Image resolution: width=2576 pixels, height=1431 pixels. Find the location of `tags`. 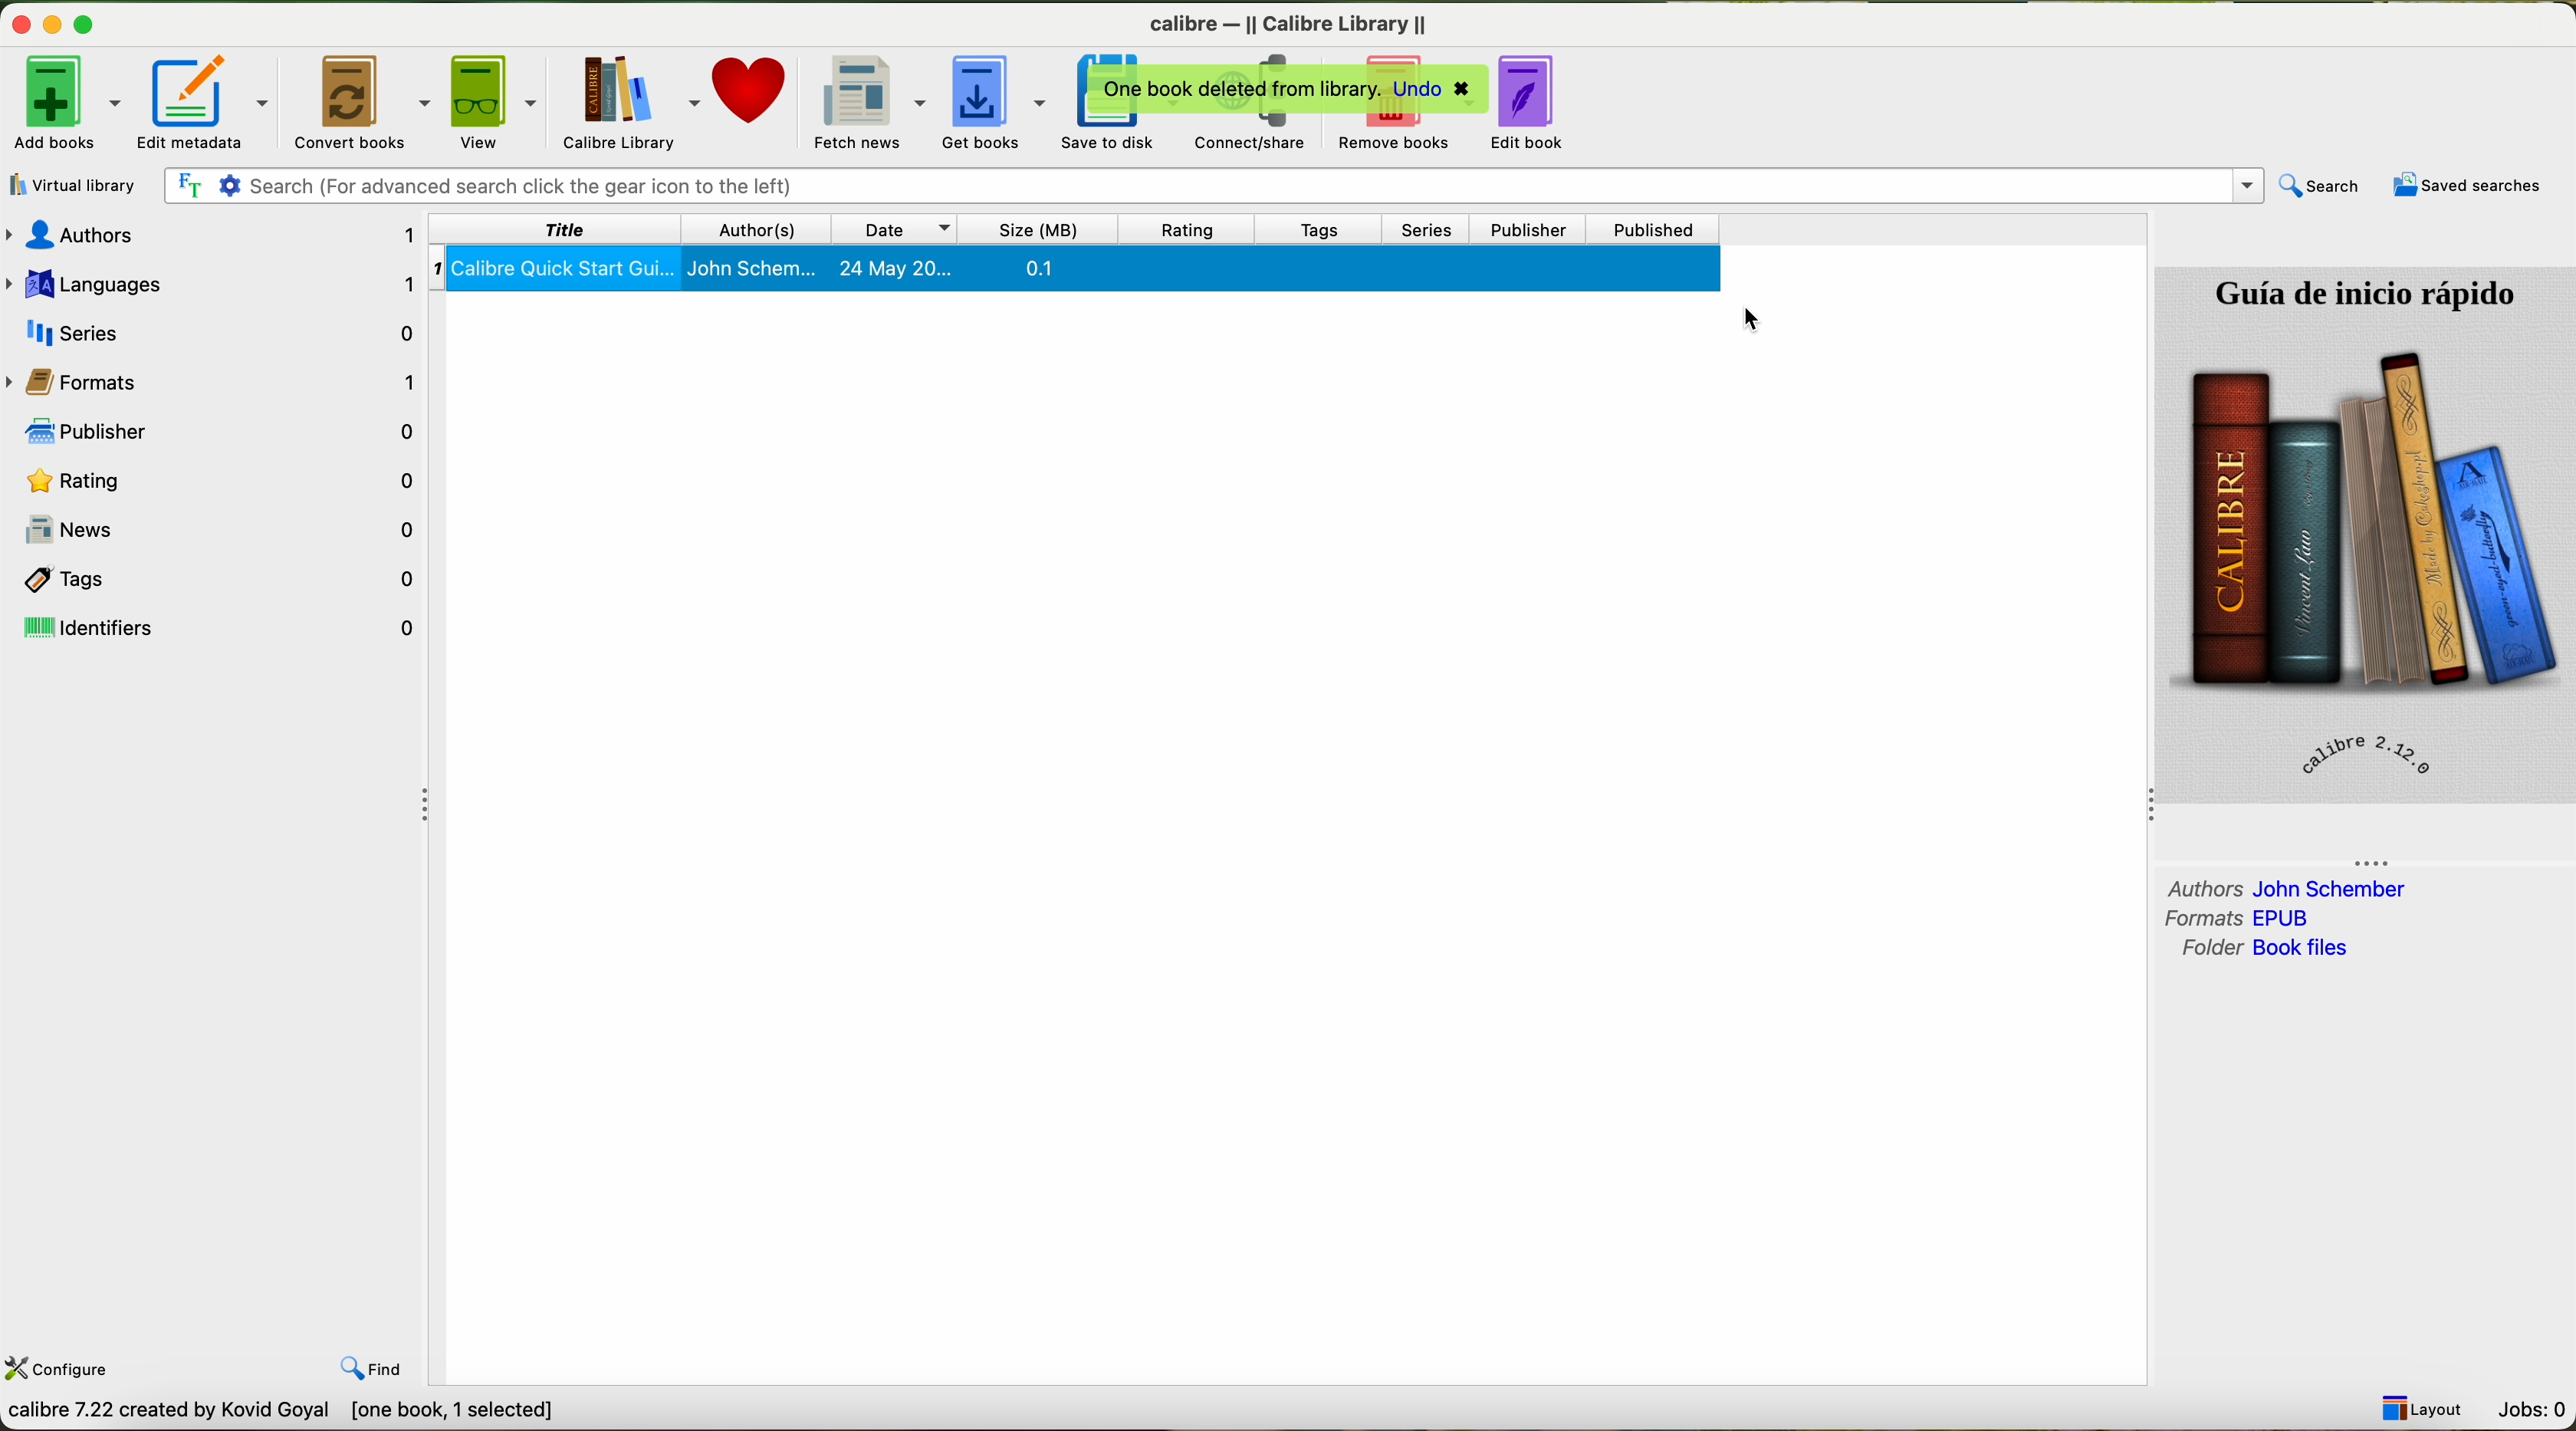

tags is located at coordinates (211, 581).